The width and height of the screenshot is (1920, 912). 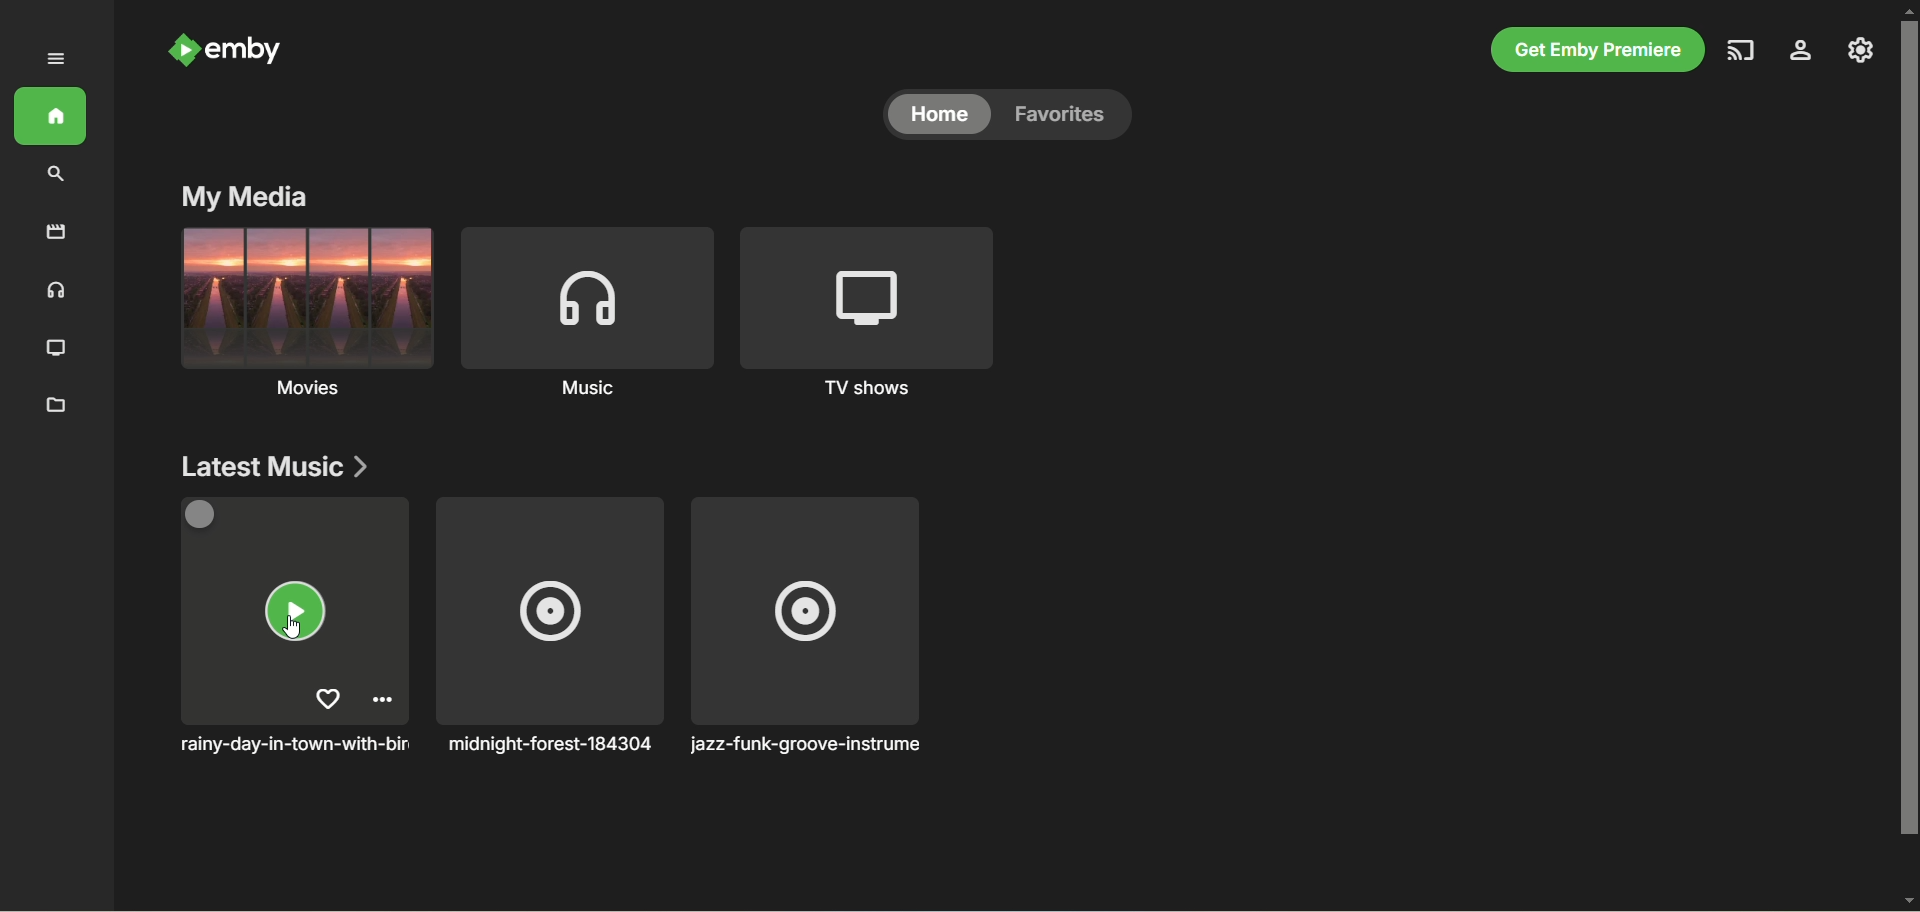 What do you see at coordinates (812, 626) in the screenshot?
I see `jazz-funk-groove-instrument` at bounding box center [812, 626].